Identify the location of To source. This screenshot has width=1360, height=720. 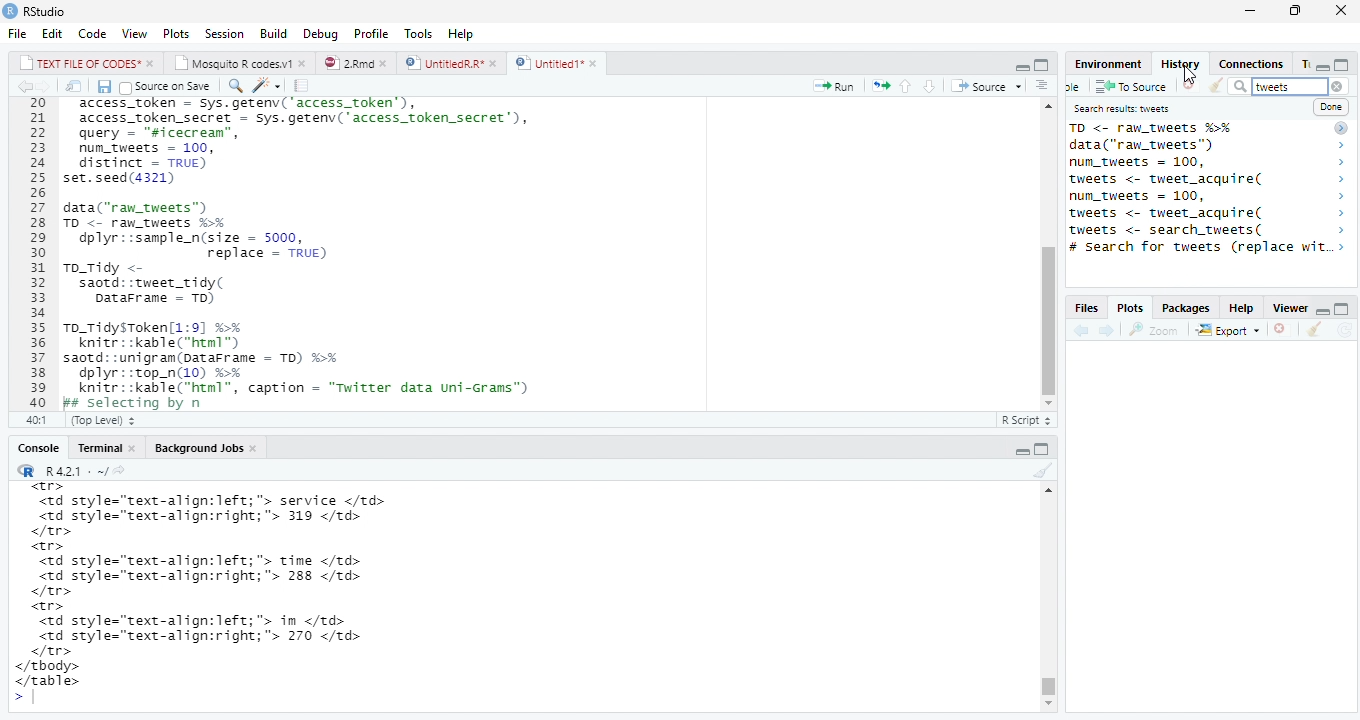
(1145, 86).